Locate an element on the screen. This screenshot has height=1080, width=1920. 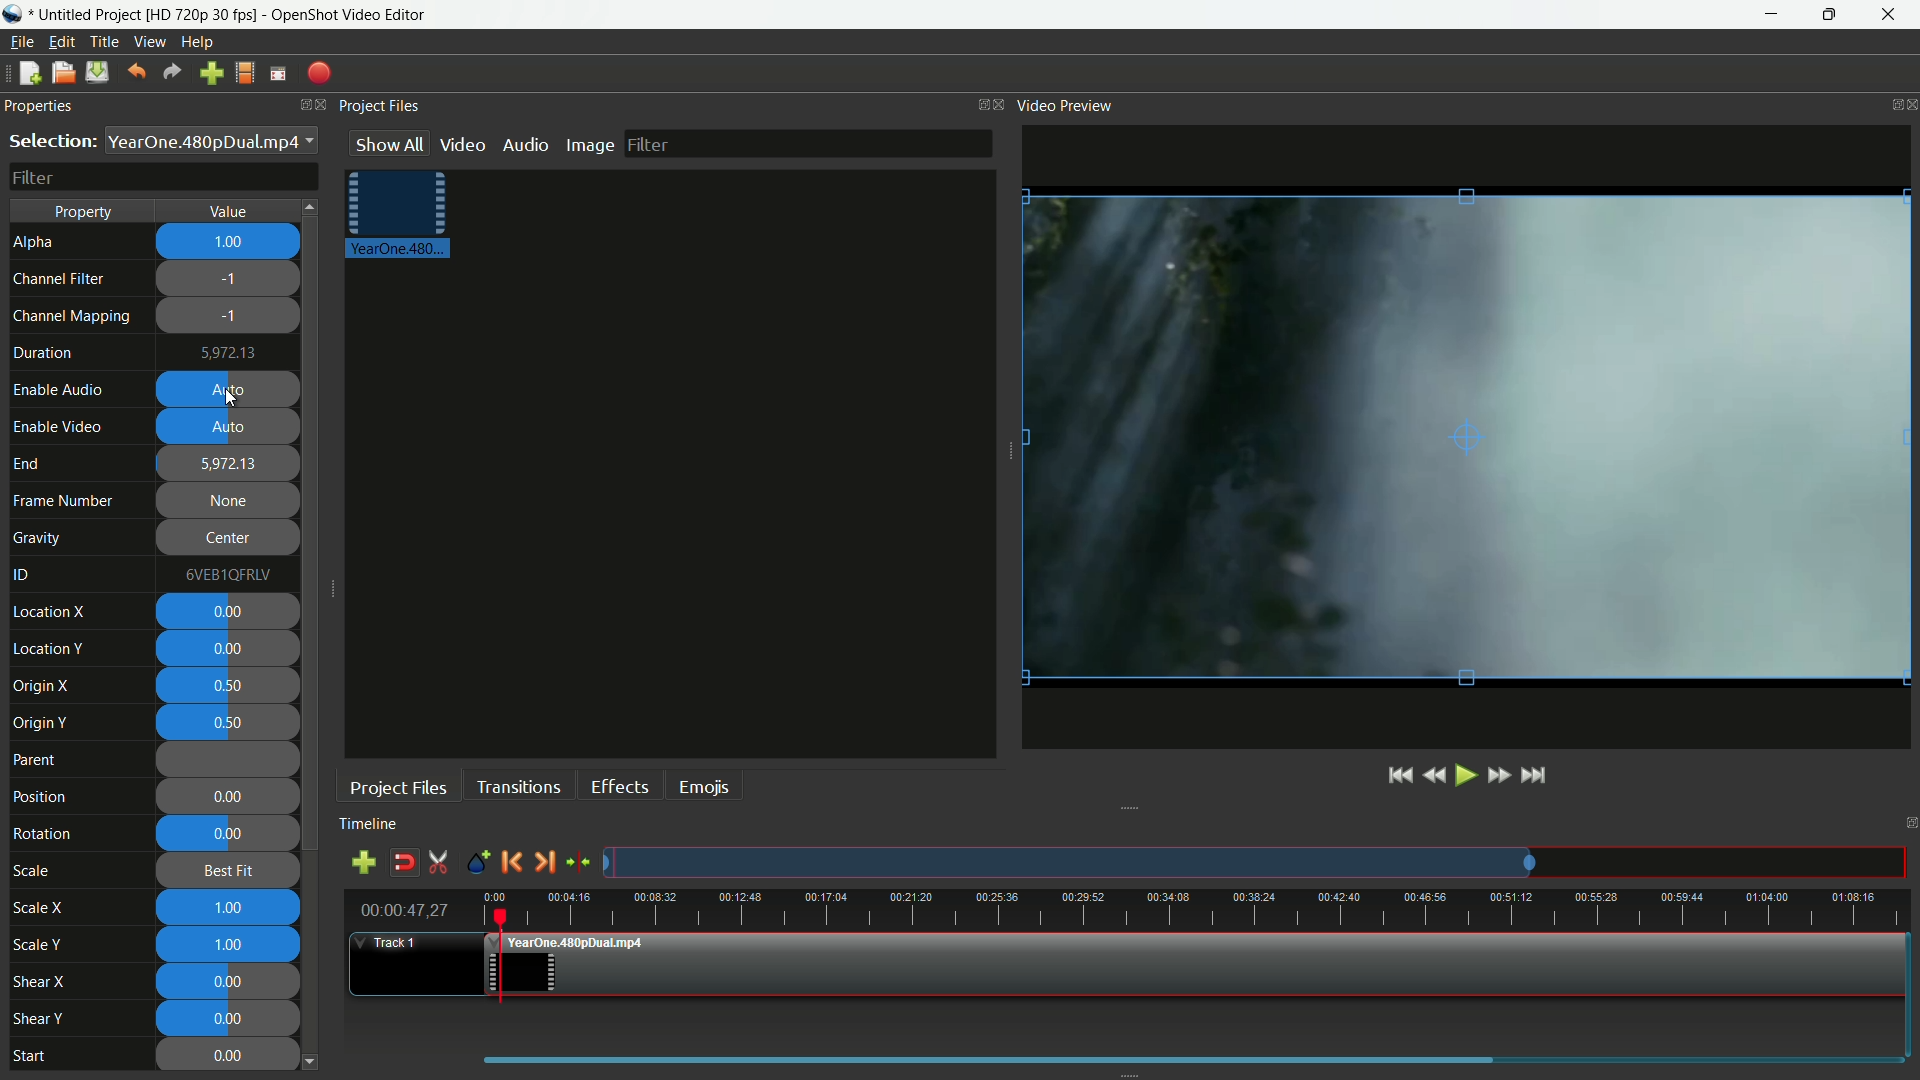
scale is located at coordinates (33, 872).